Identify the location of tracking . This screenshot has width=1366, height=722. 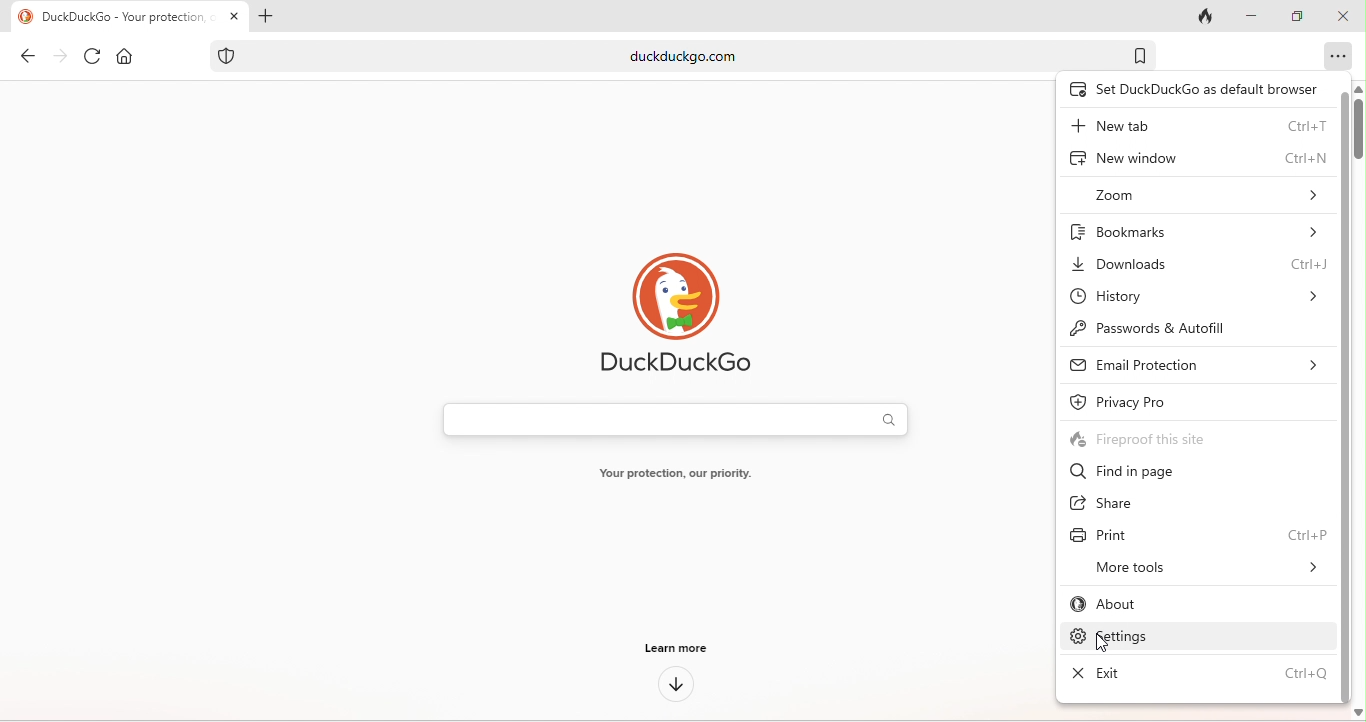
(227, 56).